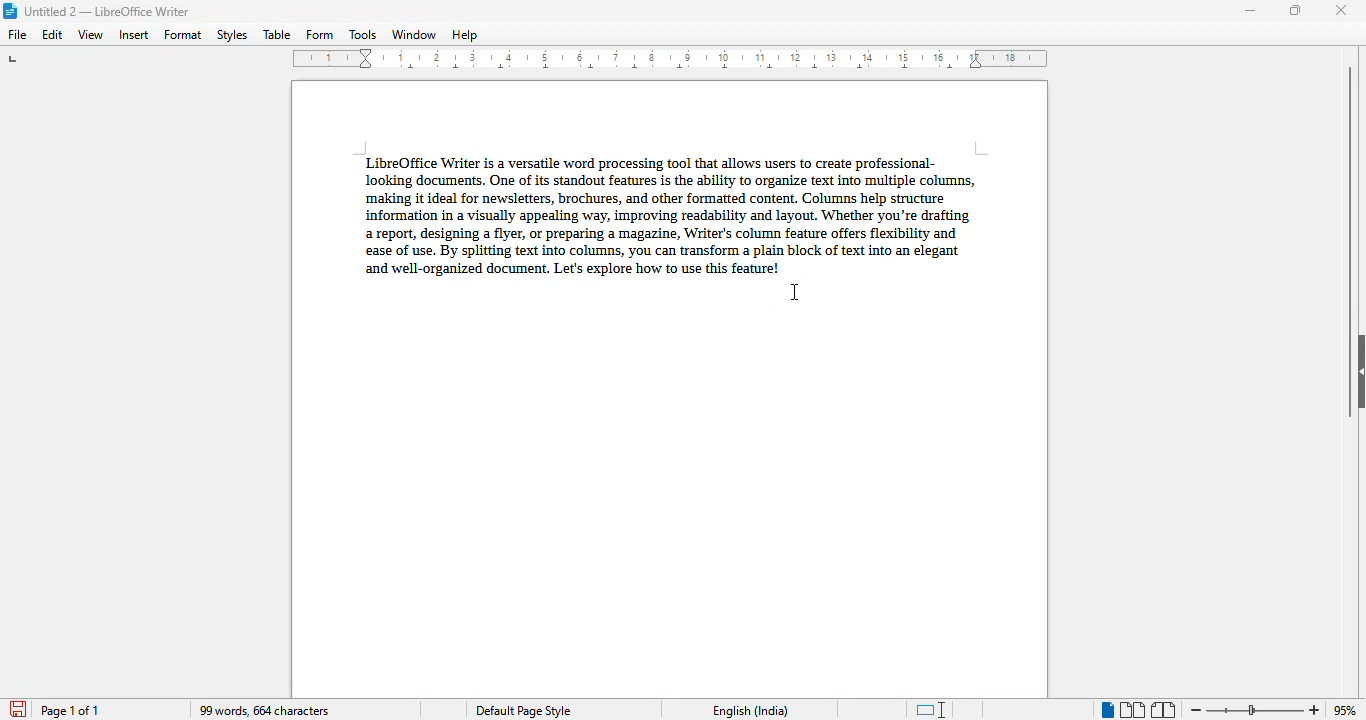 This screenshot has height=720, width=1366. Describe the element at coordinates (71, 711) in the screenshot. I see `page 1 of 1` at that location.